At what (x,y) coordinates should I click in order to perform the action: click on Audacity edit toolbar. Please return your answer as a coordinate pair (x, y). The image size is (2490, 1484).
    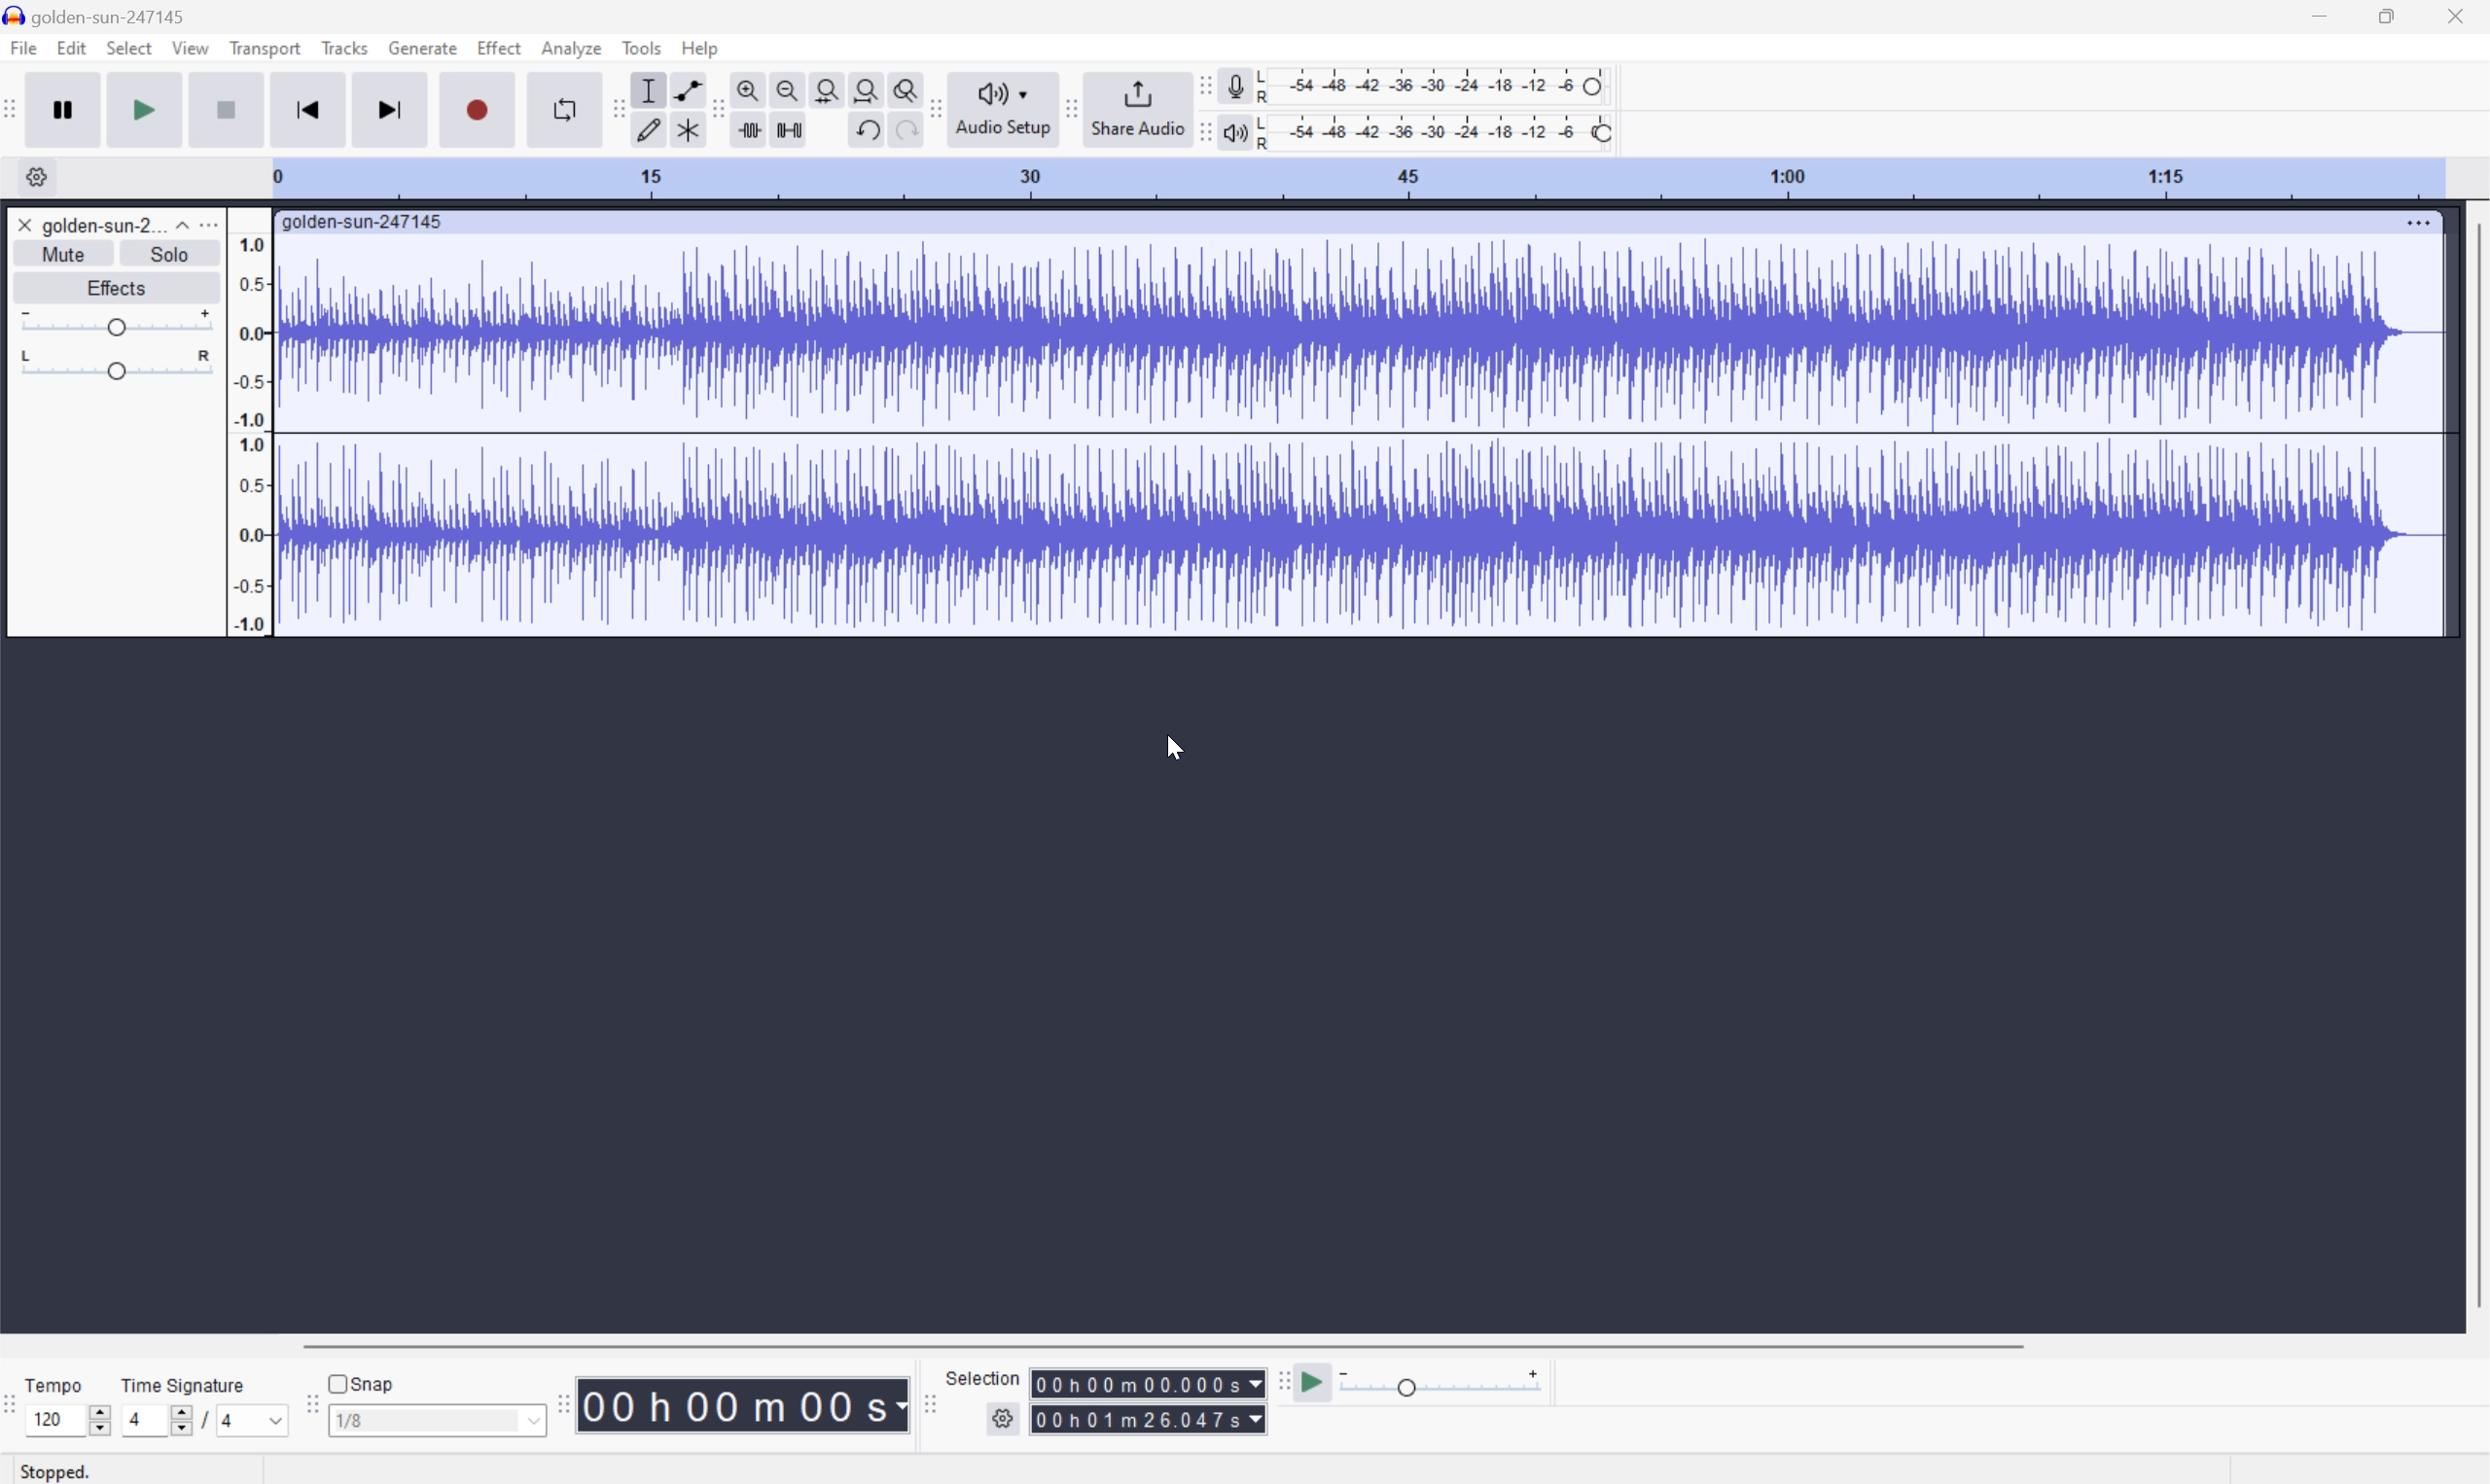
    Looking at the image, I should click on (718, 111).